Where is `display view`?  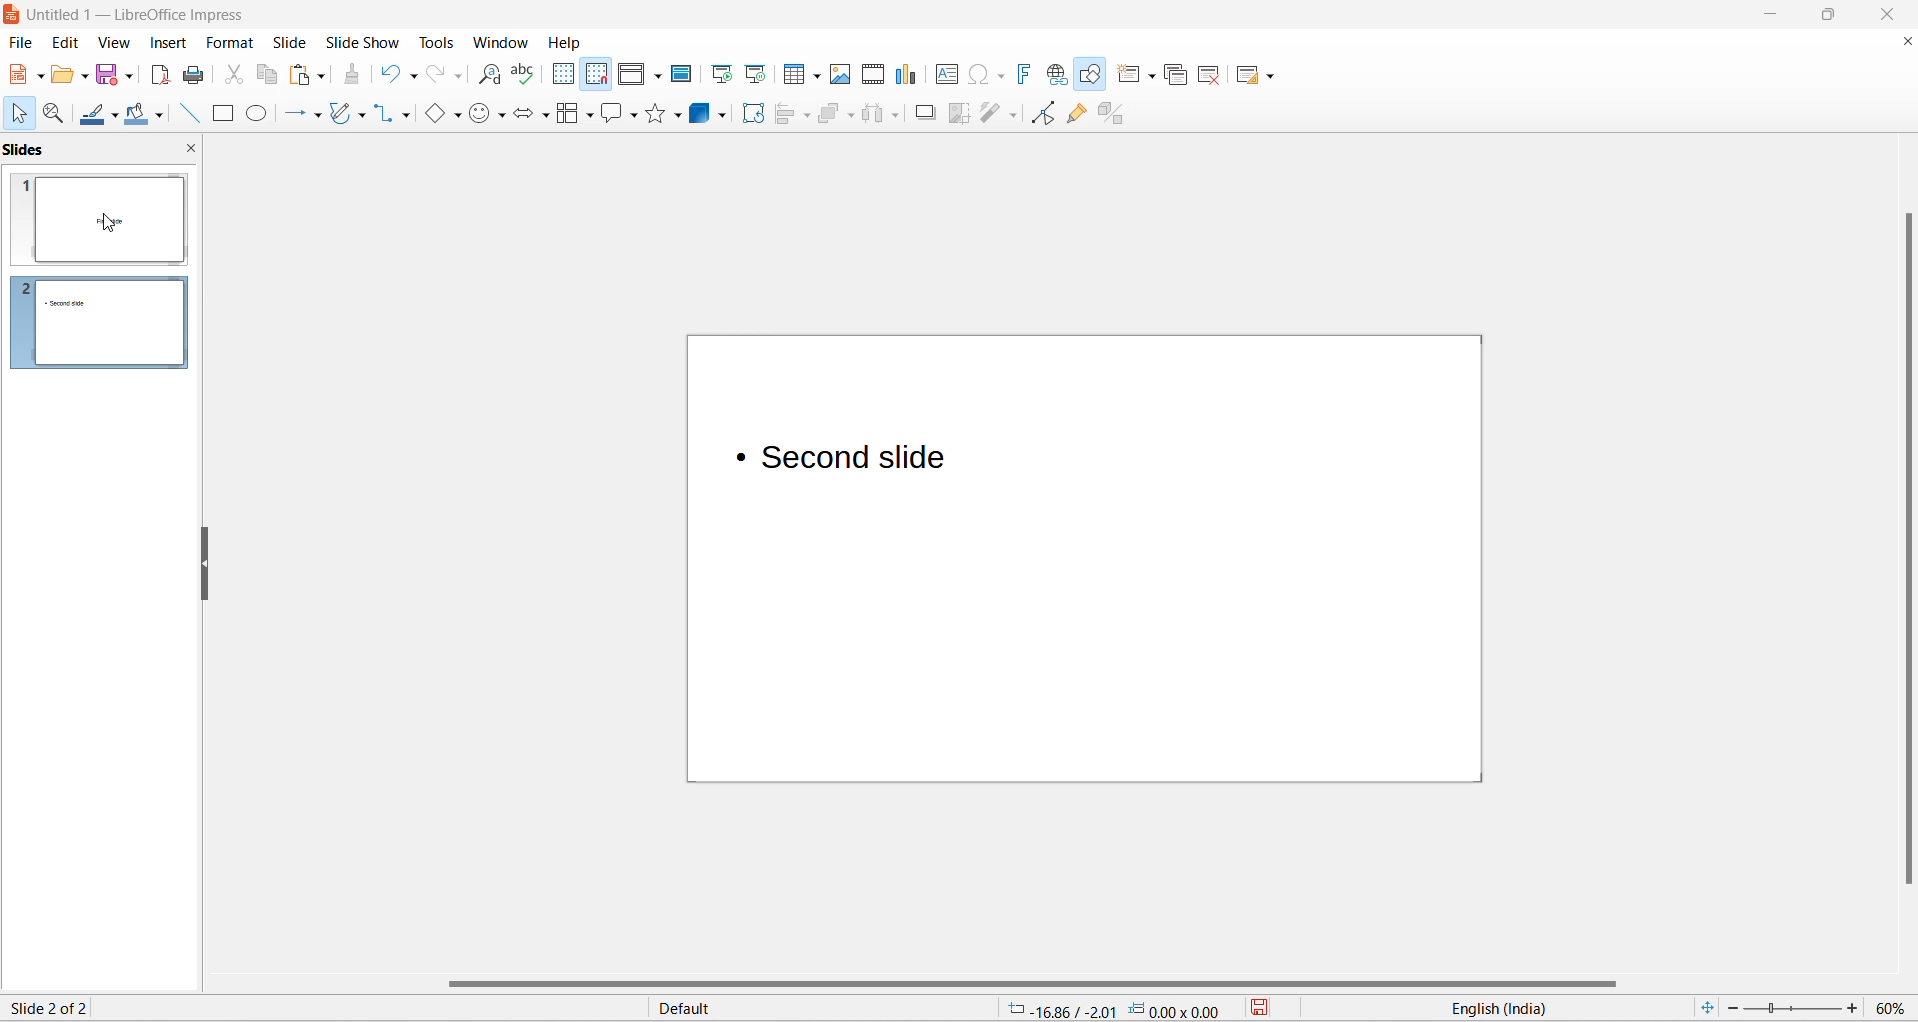
display view is located at coordinates (632, 75).